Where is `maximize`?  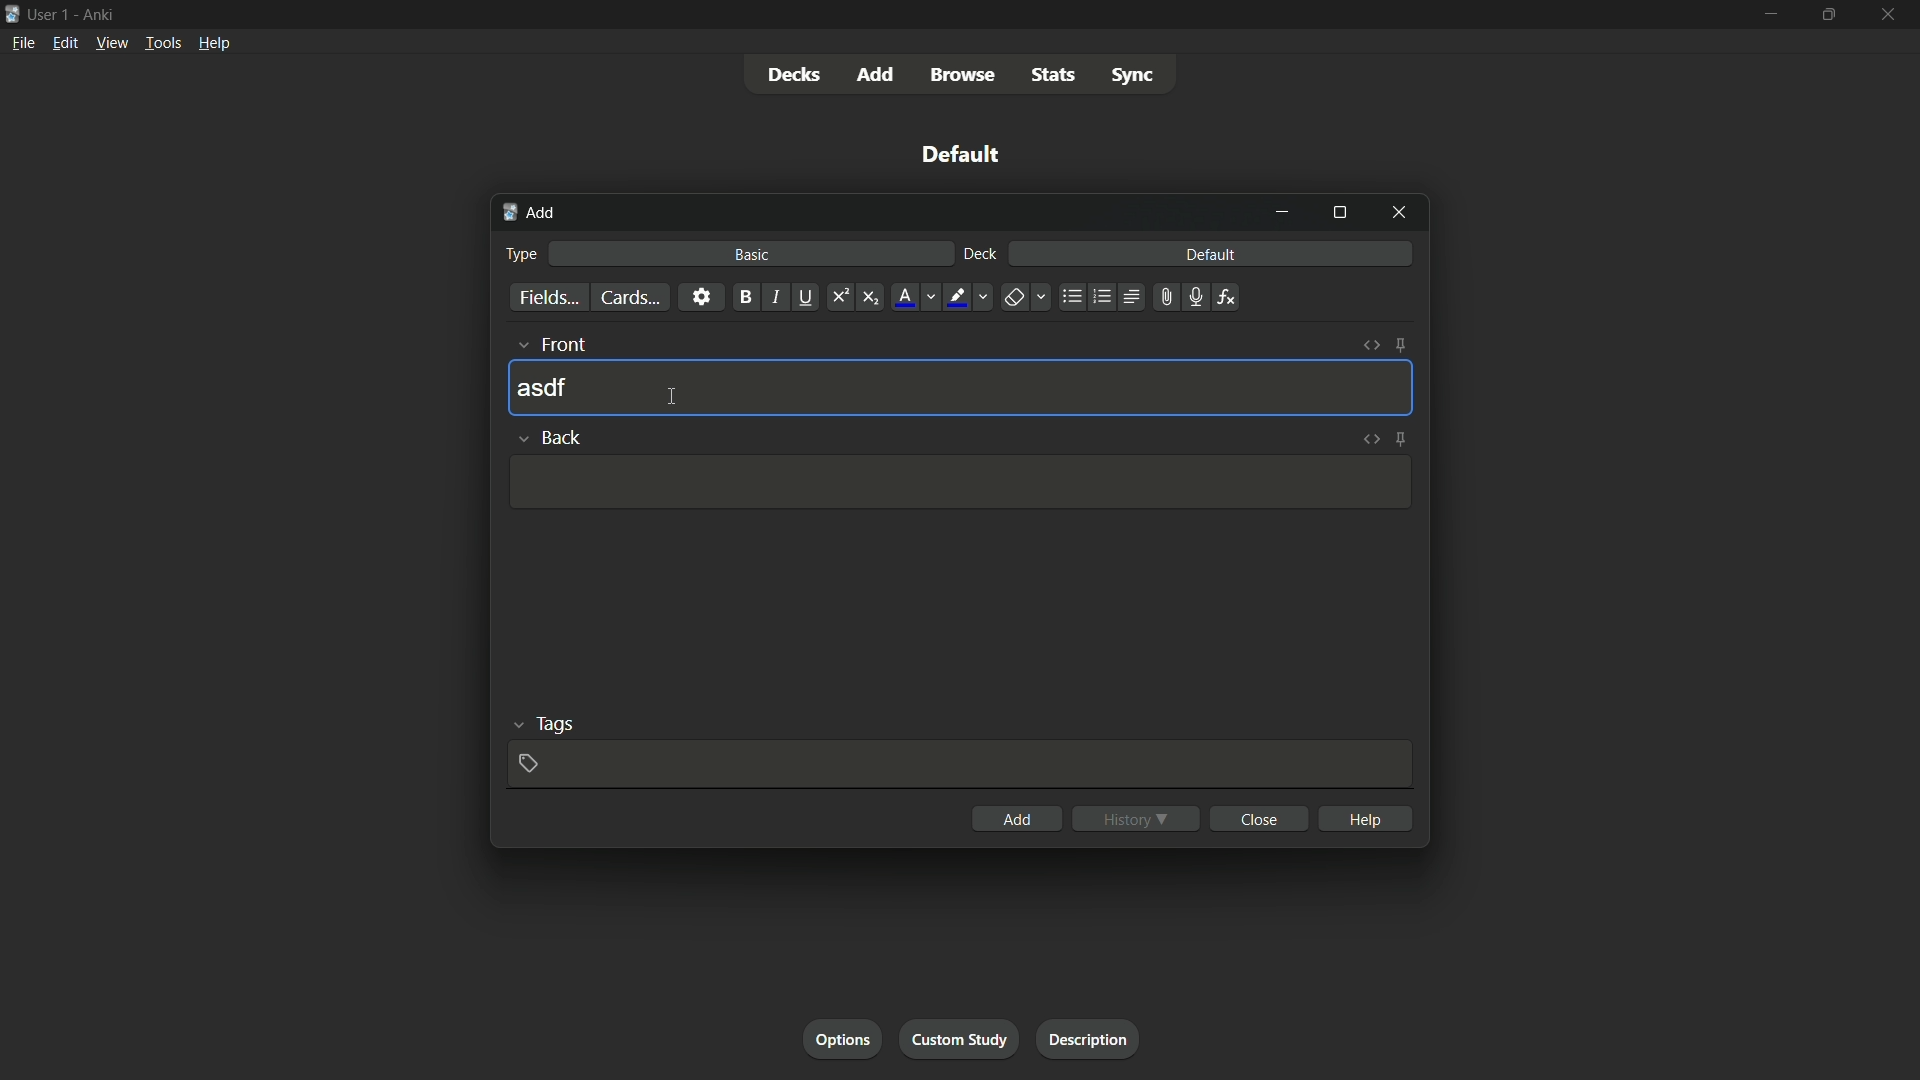 maximize is located at coordinates (1339, 213).